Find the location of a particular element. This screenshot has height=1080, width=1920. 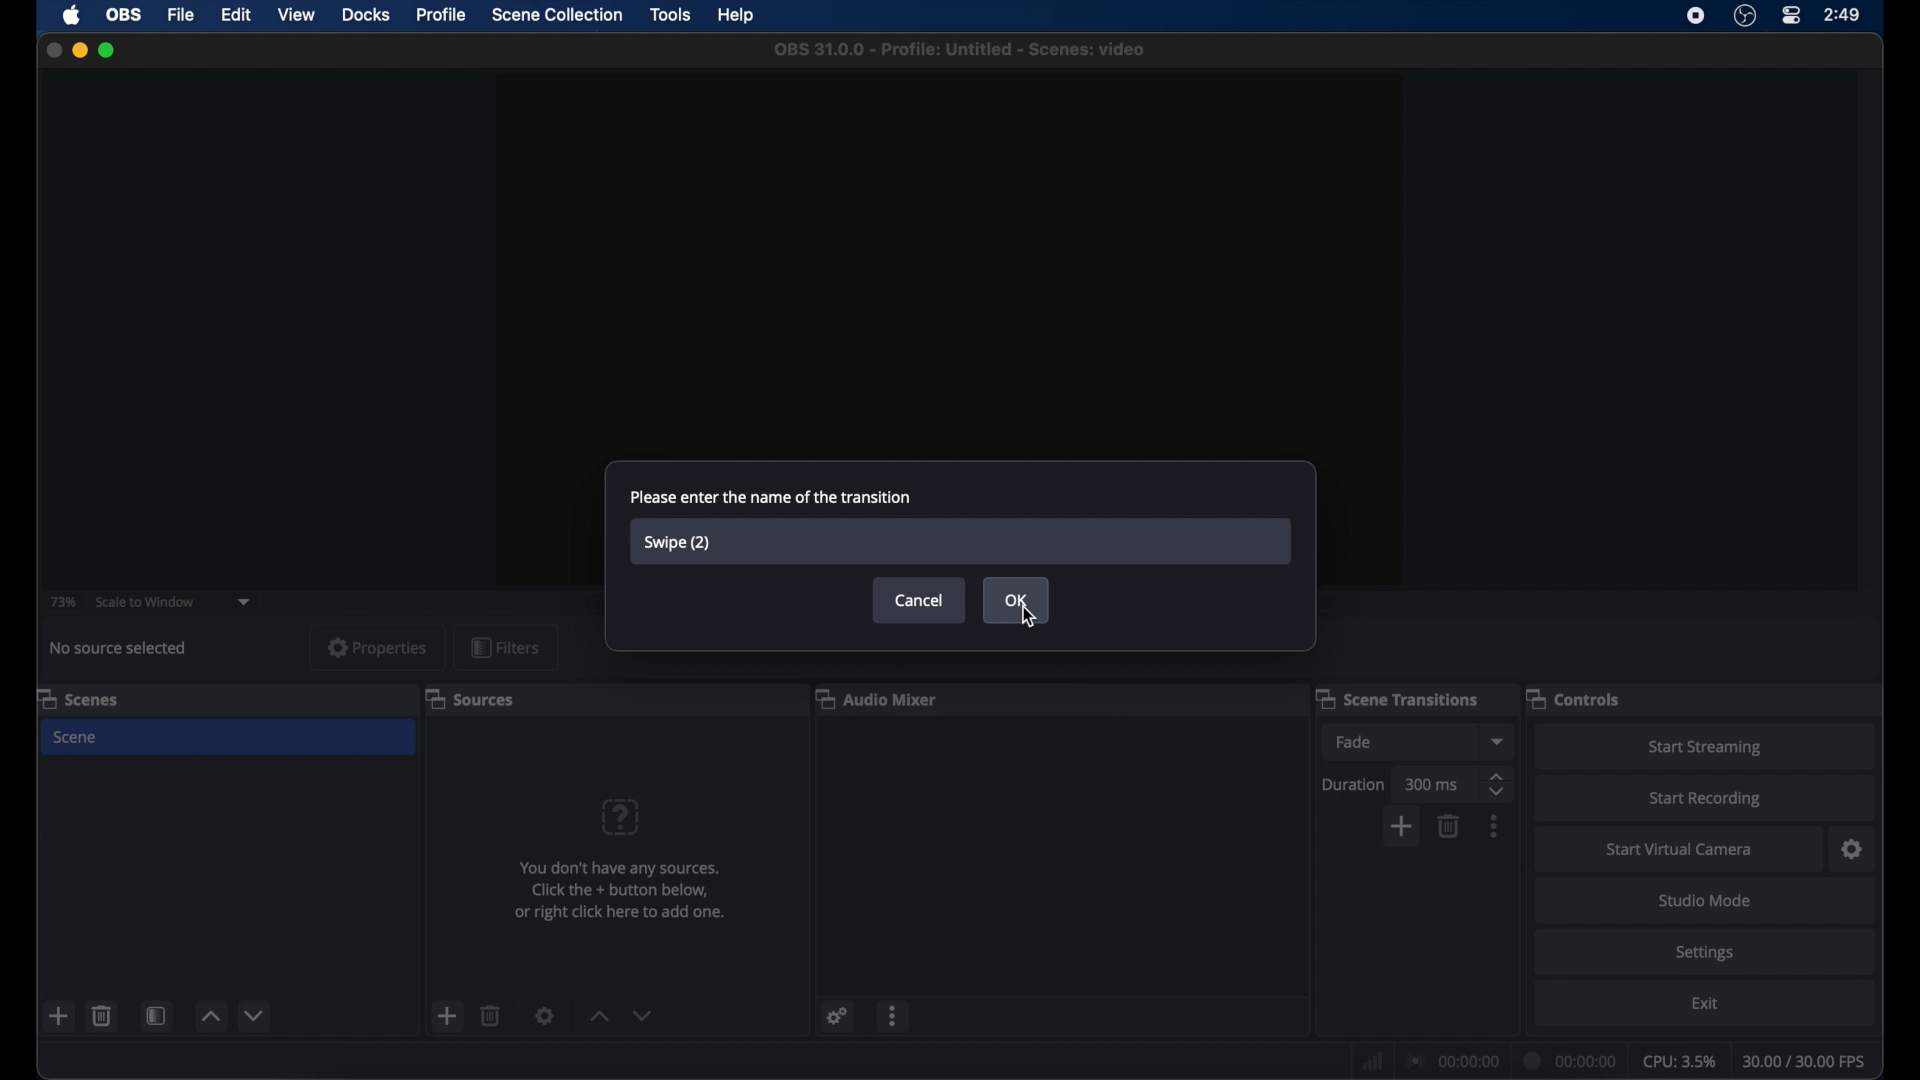

cpu is located at coordinates (1678, 1062).